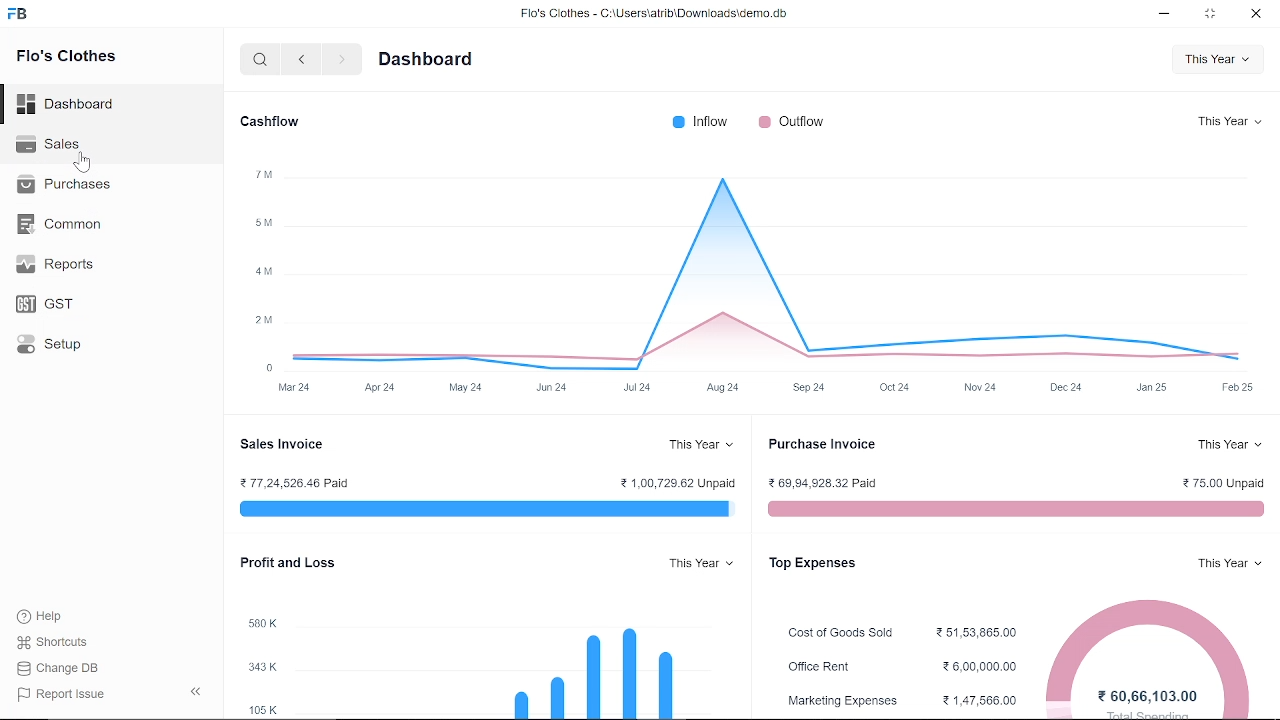 This screenshot has height=720, width=1280. I want to click on 105K, so click(260, 710).